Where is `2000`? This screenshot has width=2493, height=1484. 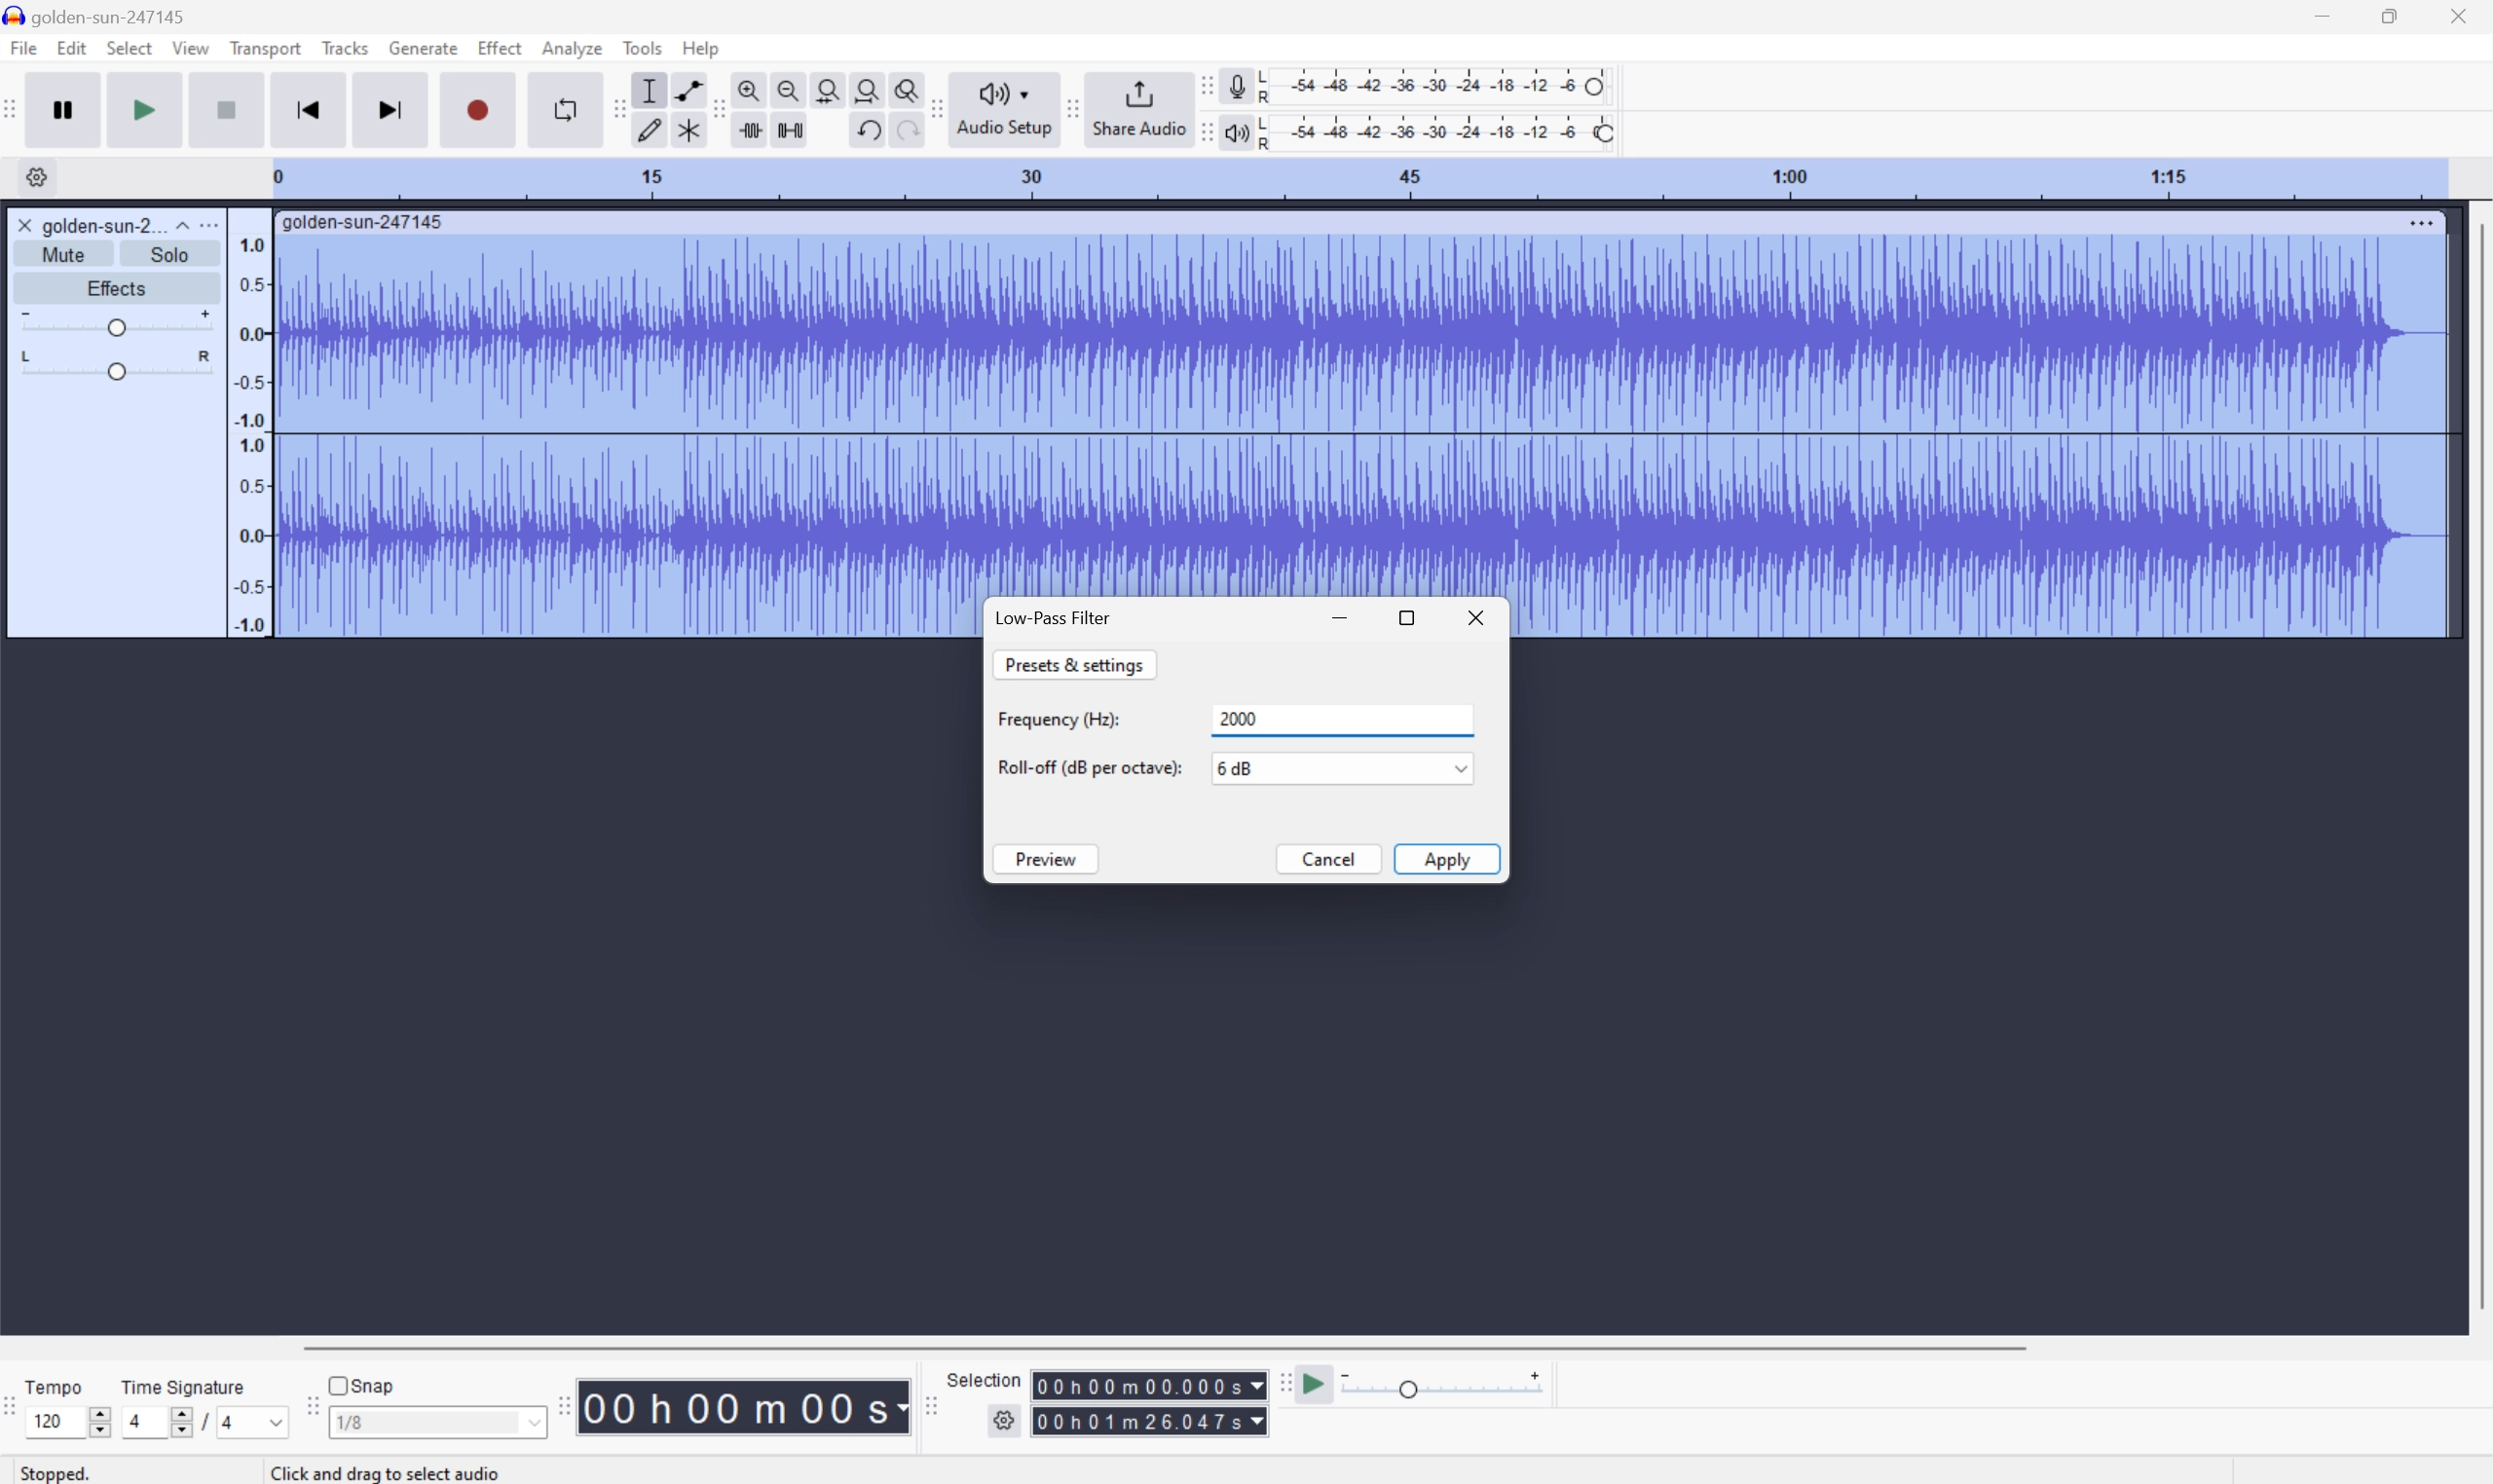
2000 is located at coordinates (1342, 720).